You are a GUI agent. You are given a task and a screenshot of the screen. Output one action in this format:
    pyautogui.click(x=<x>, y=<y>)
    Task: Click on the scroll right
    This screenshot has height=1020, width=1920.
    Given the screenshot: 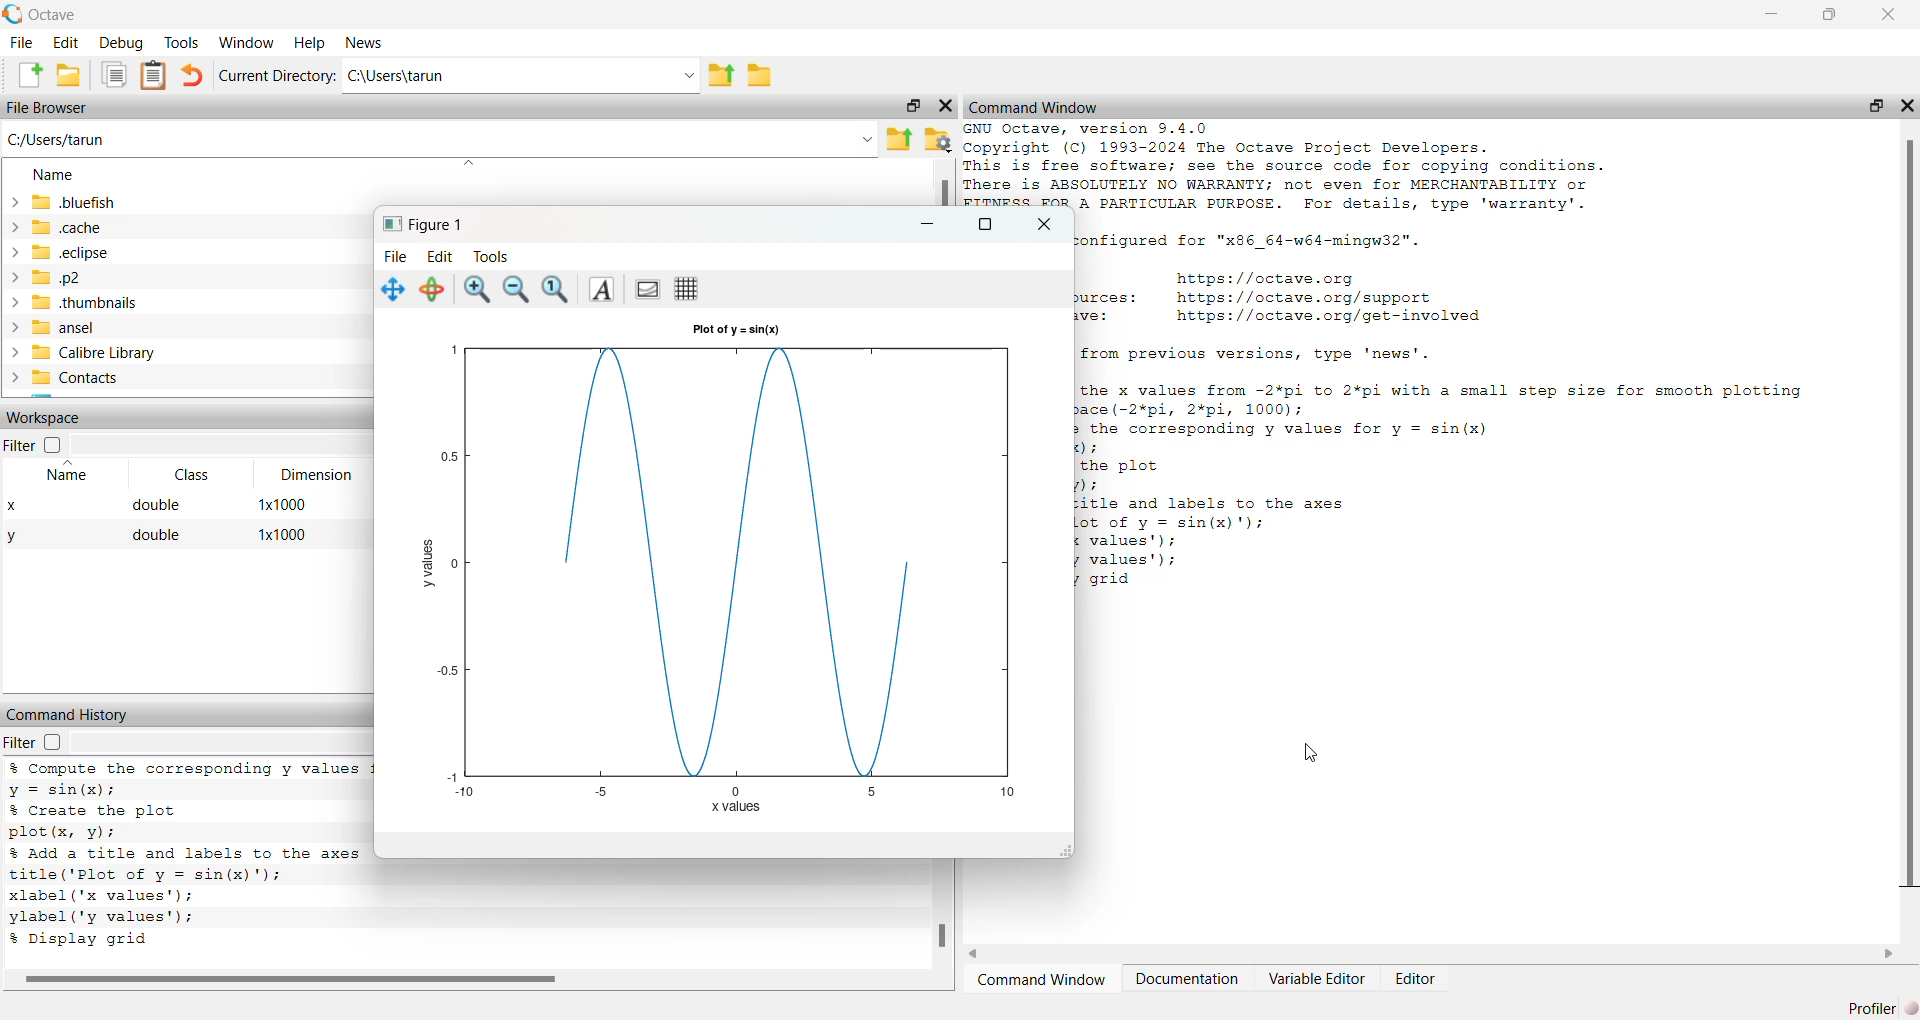 What is the action you would take?
    pyautogui.click(x=1888, y=954)
    